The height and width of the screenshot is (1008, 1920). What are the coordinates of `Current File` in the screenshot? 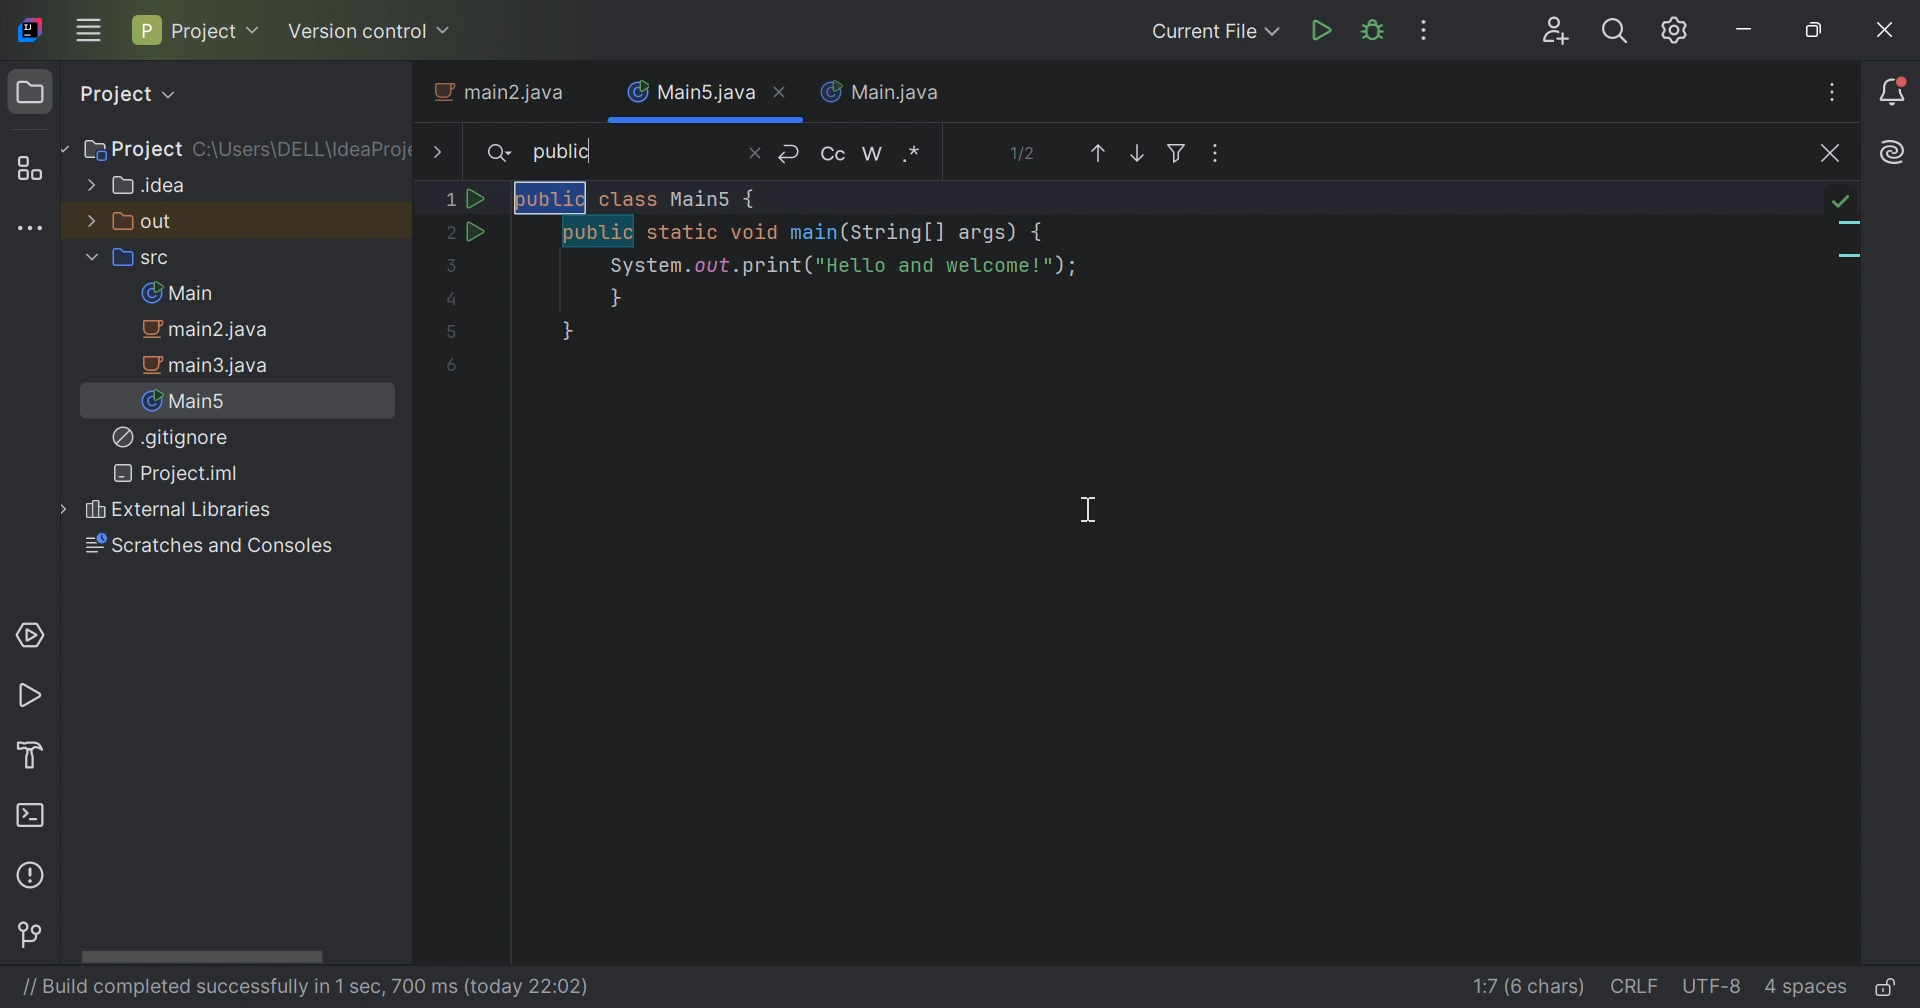 It's located at (1212, 30).